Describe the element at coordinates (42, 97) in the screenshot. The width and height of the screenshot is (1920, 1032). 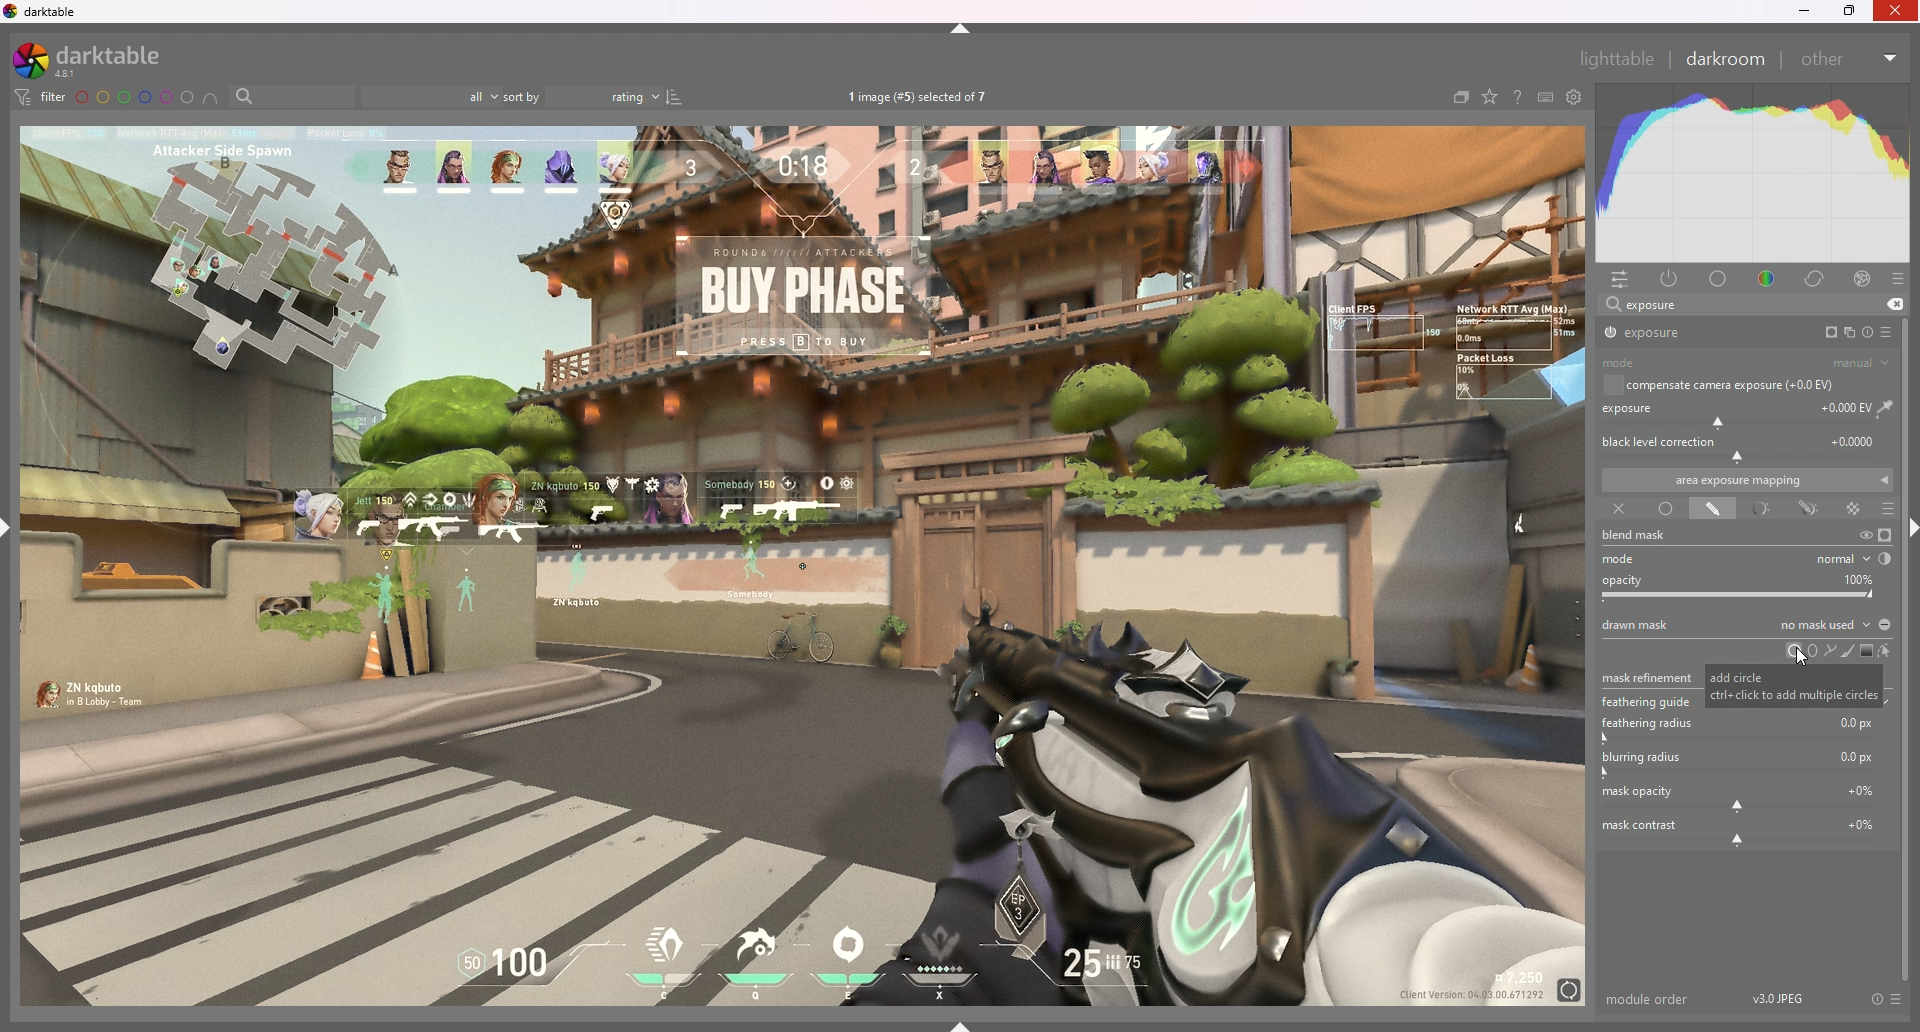
I see `filter` at that location.